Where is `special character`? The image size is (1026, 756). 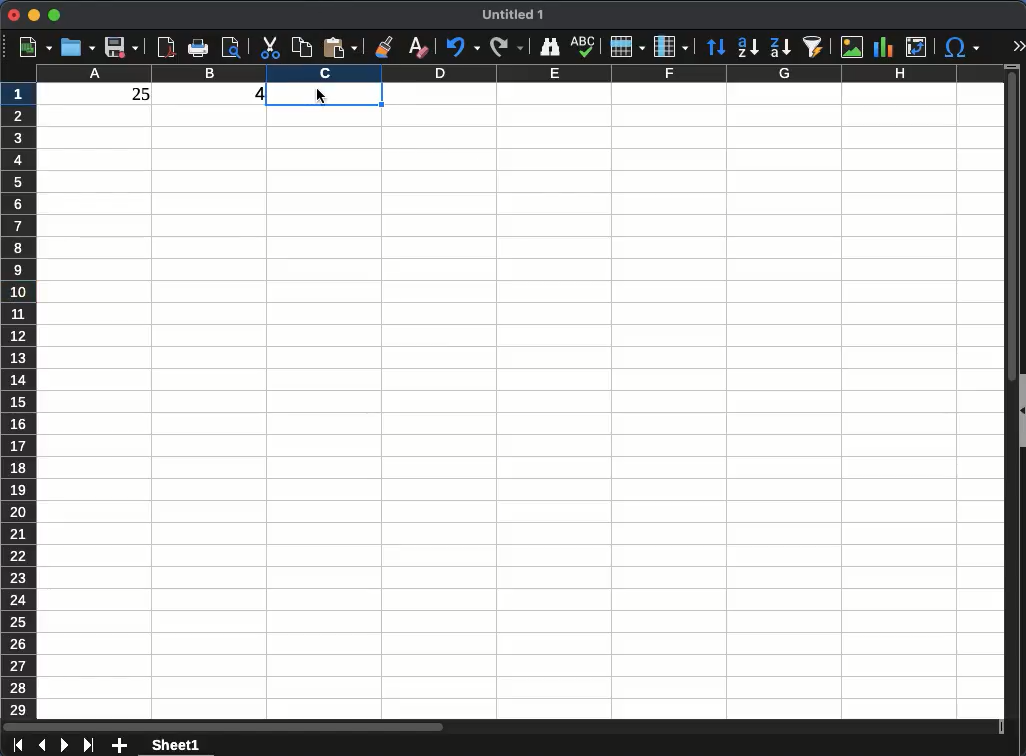 special character is located at coordinates (964, 48).